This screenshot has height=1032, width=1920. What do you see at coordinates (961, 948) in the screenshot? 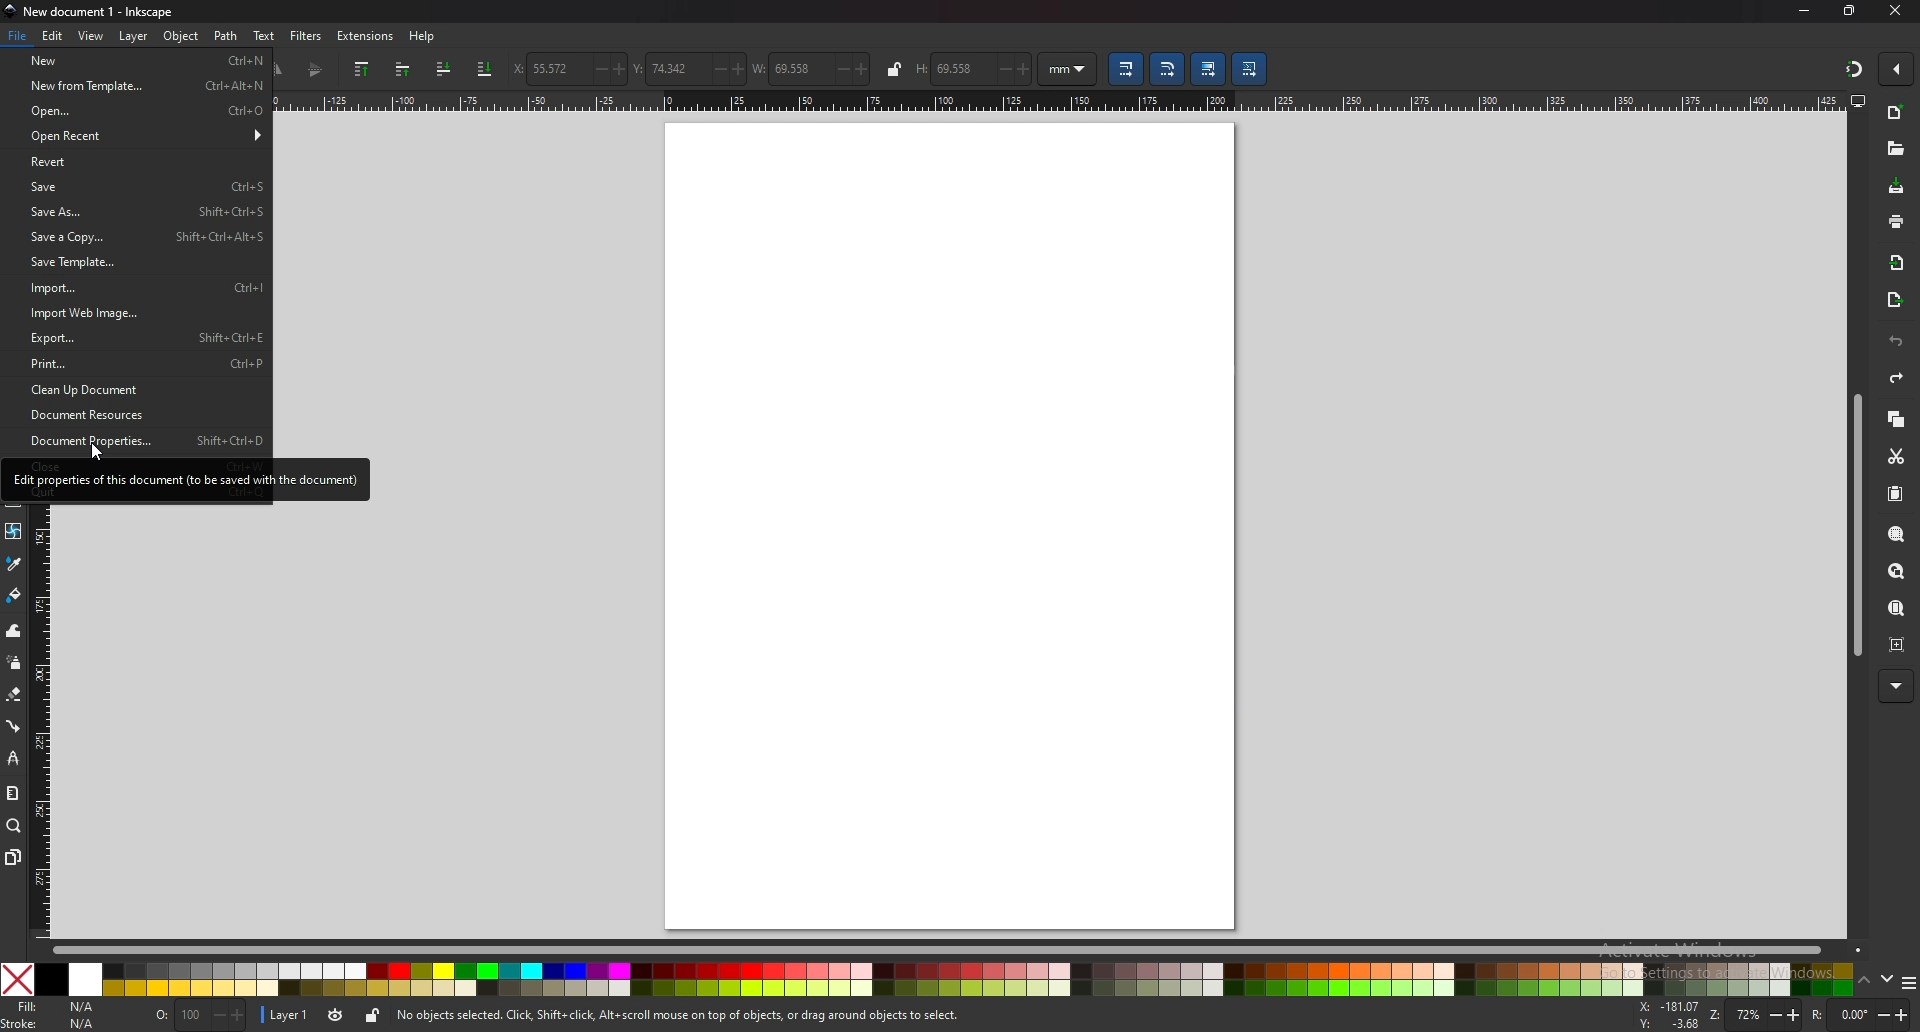
I see `scroll bar` at bounding box center [961, 948].